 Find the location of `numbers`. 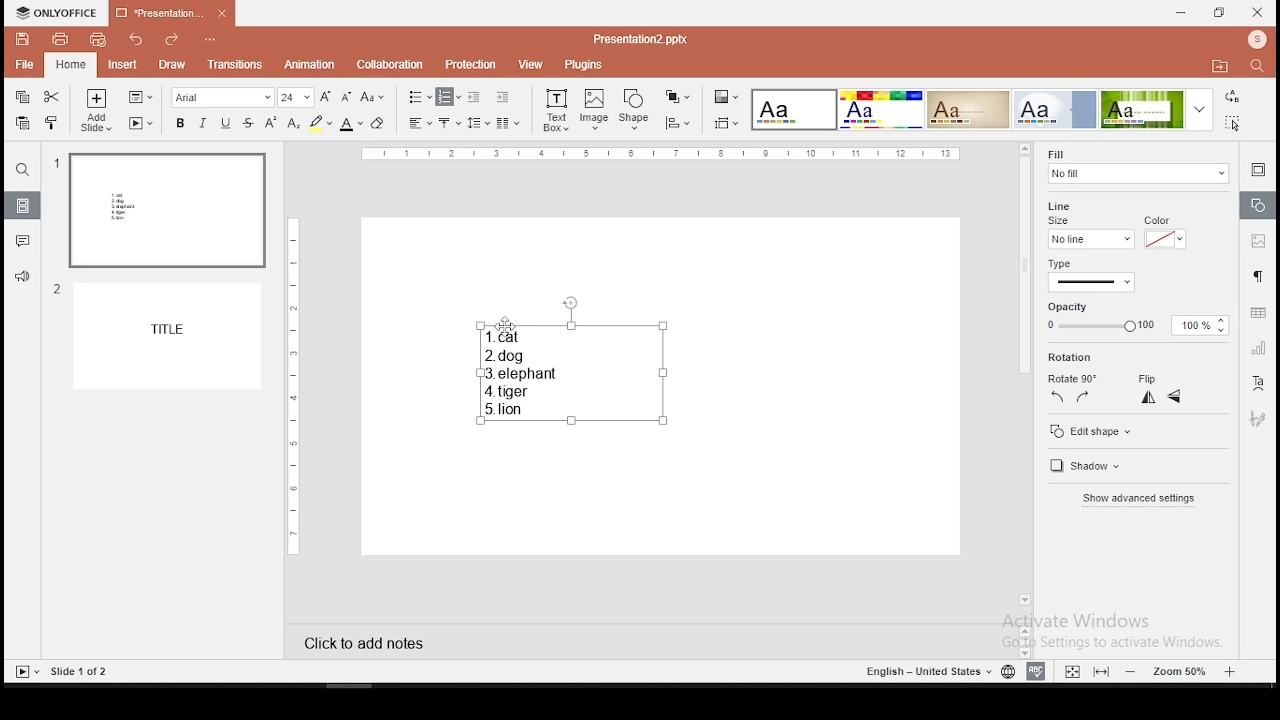

numbers is located at coordinates (55, 233).